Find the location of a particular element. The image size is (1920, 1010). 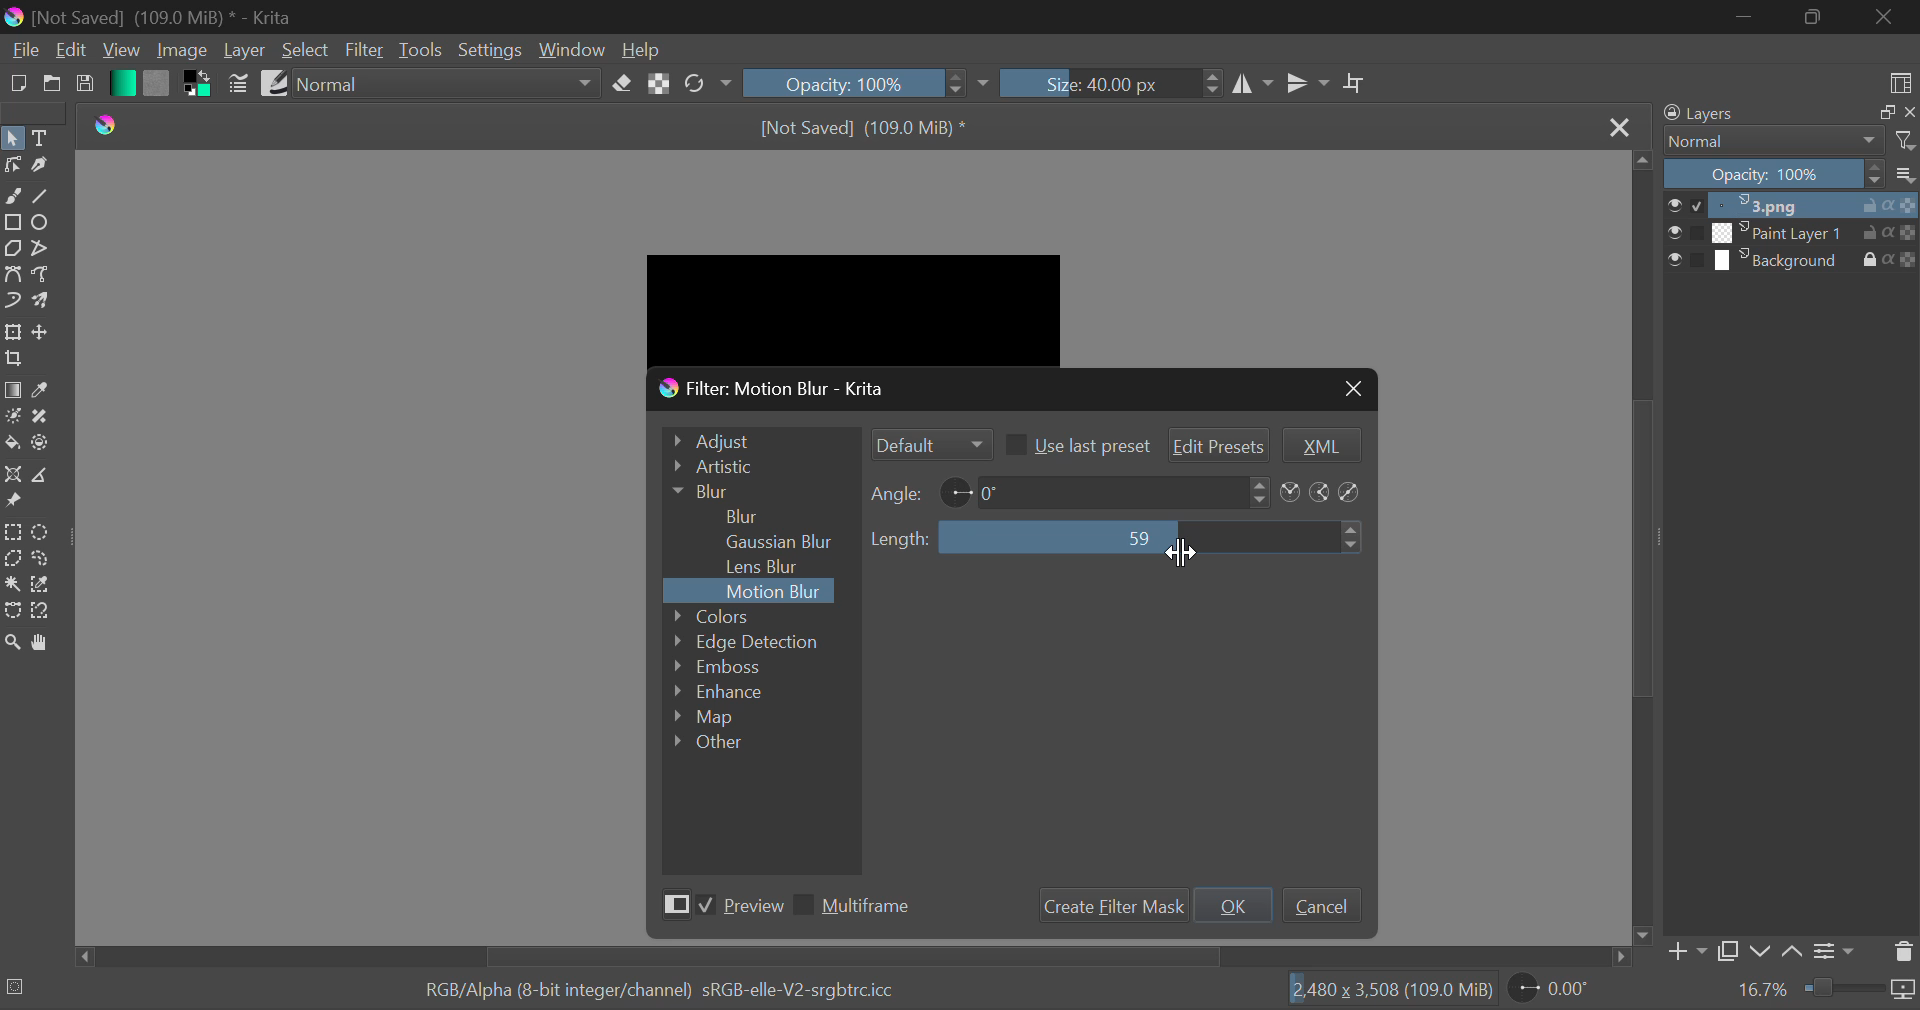

Map is located at coordinates (715, 719).